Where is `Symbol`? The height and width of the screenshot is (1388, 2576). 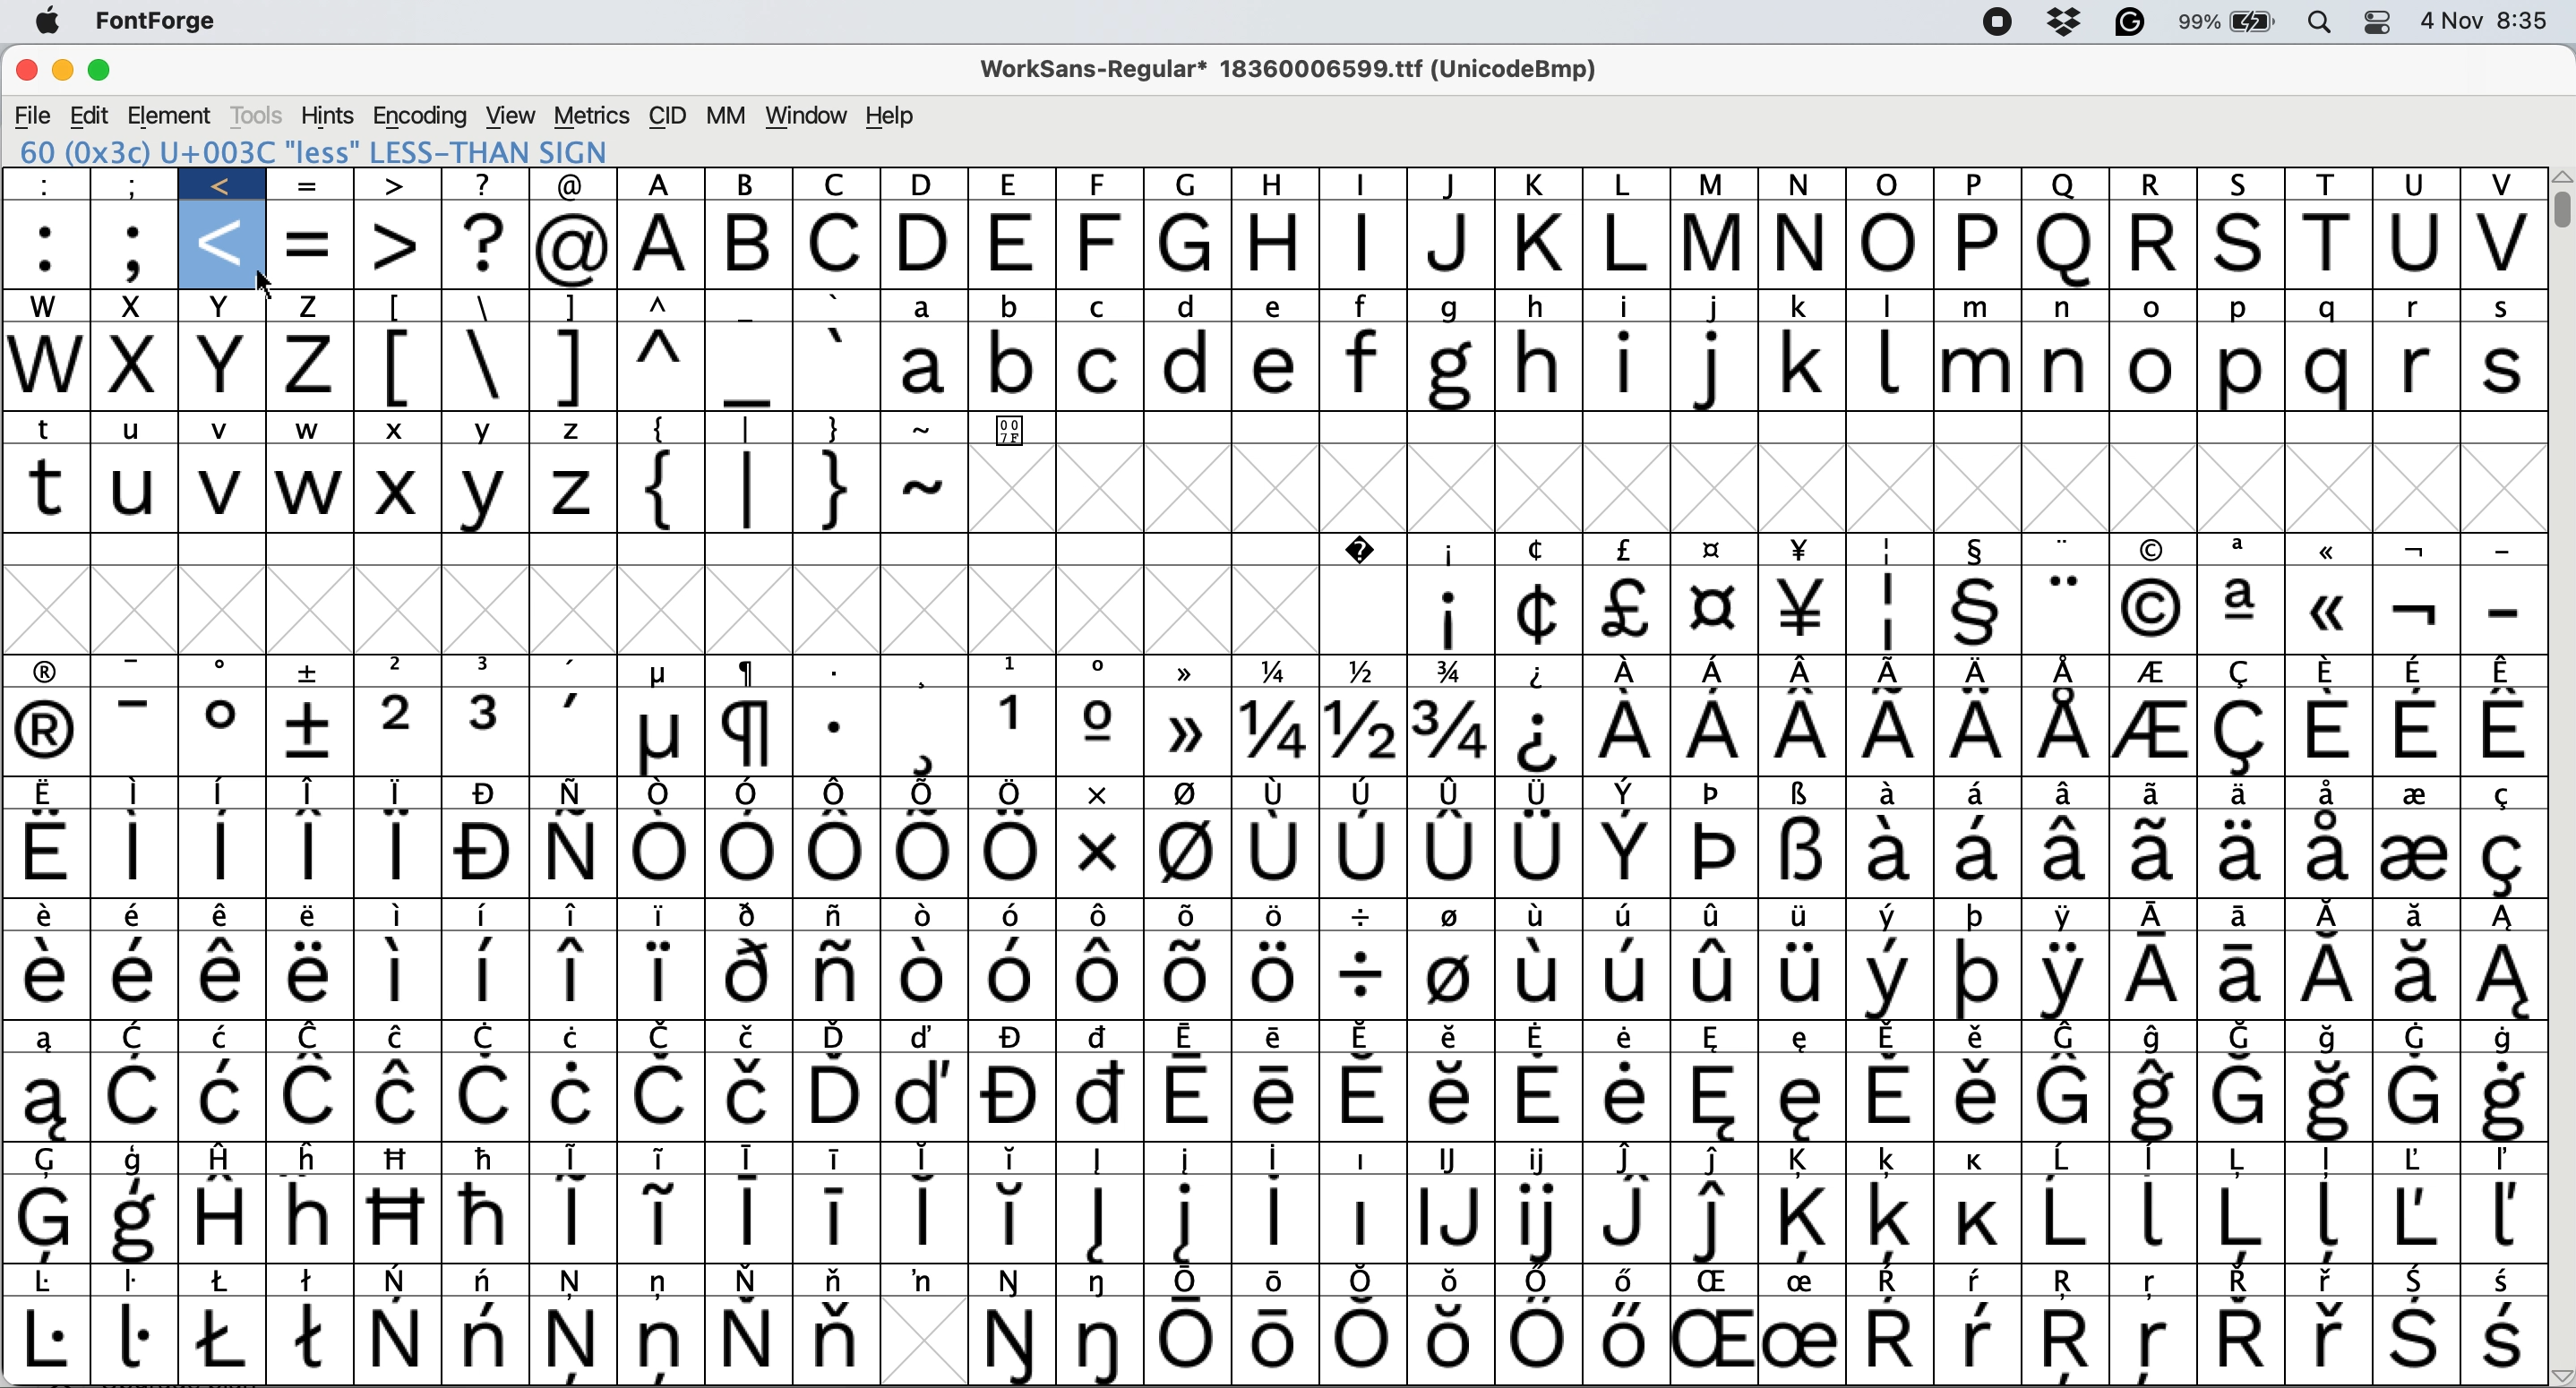
Symbol is located at coordinates (661, 1216).